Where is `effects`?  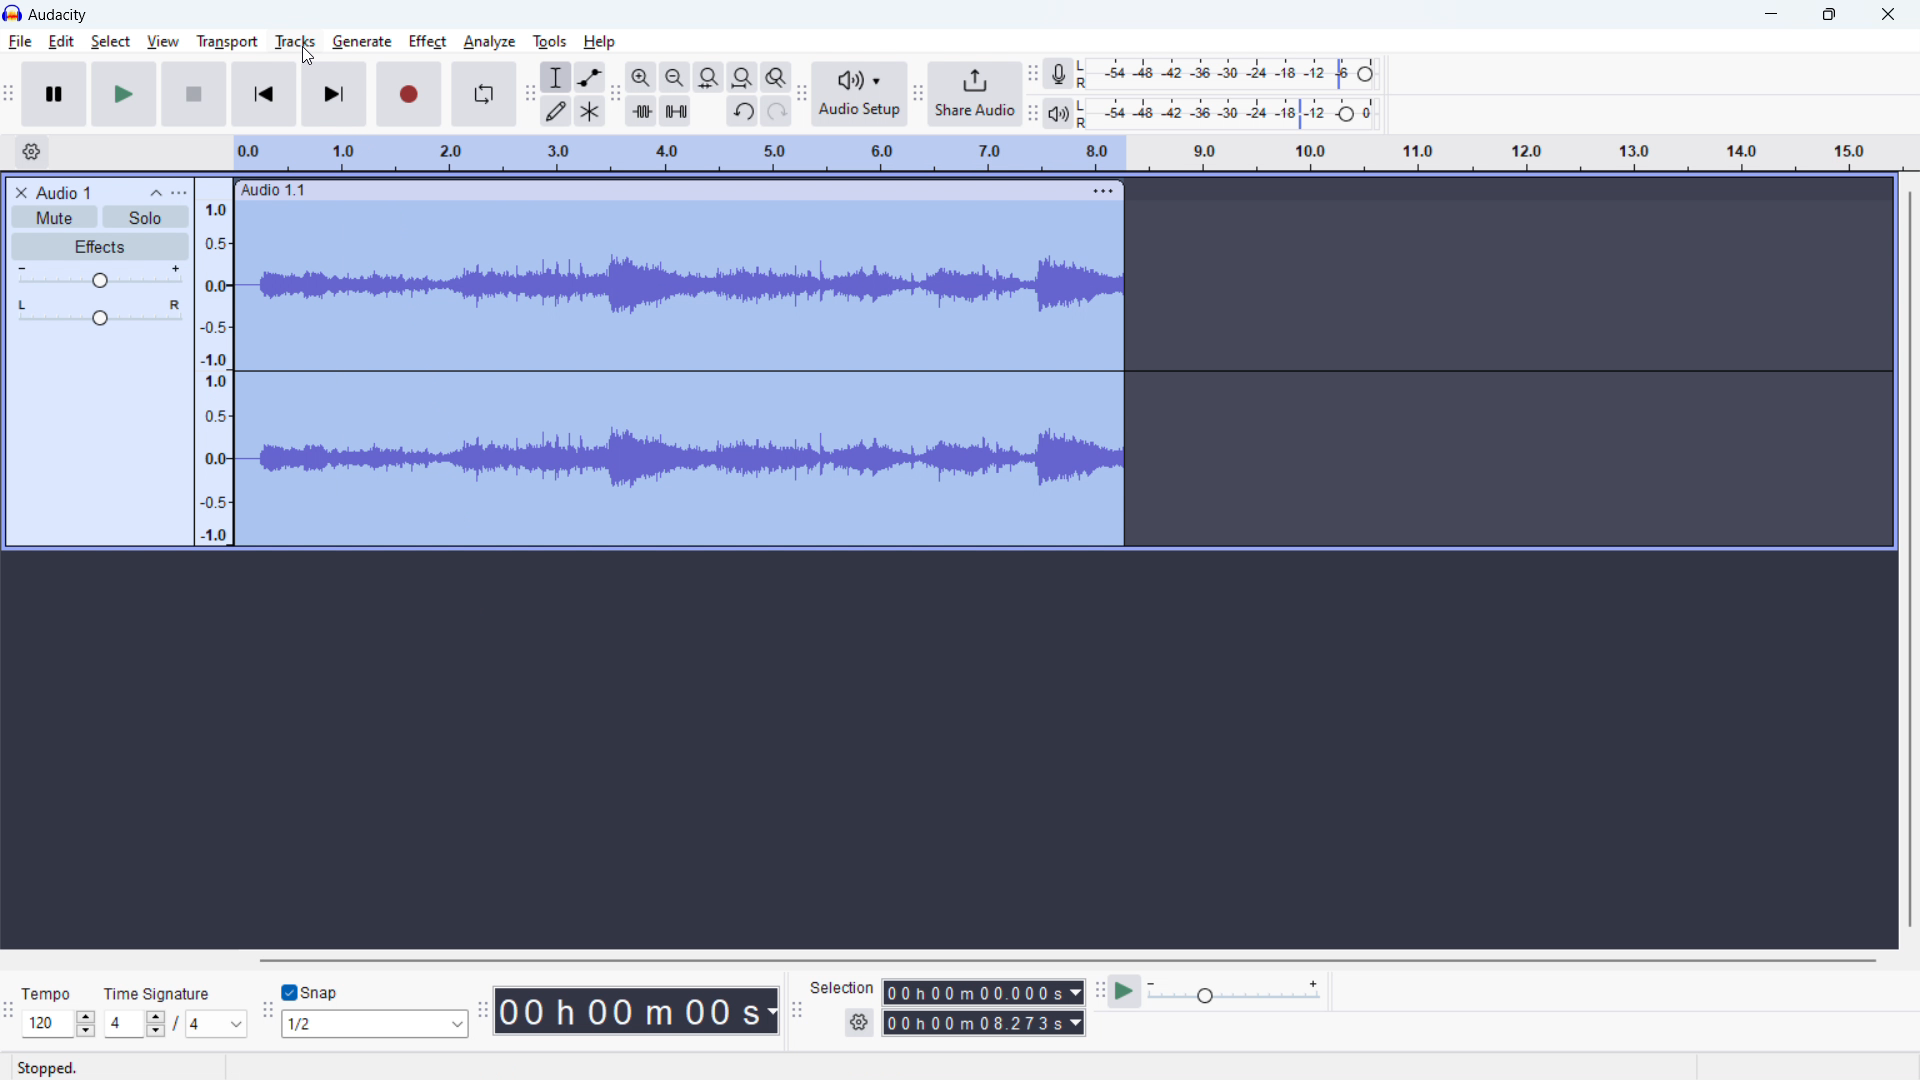 effects is located at coordinates (101, 247).